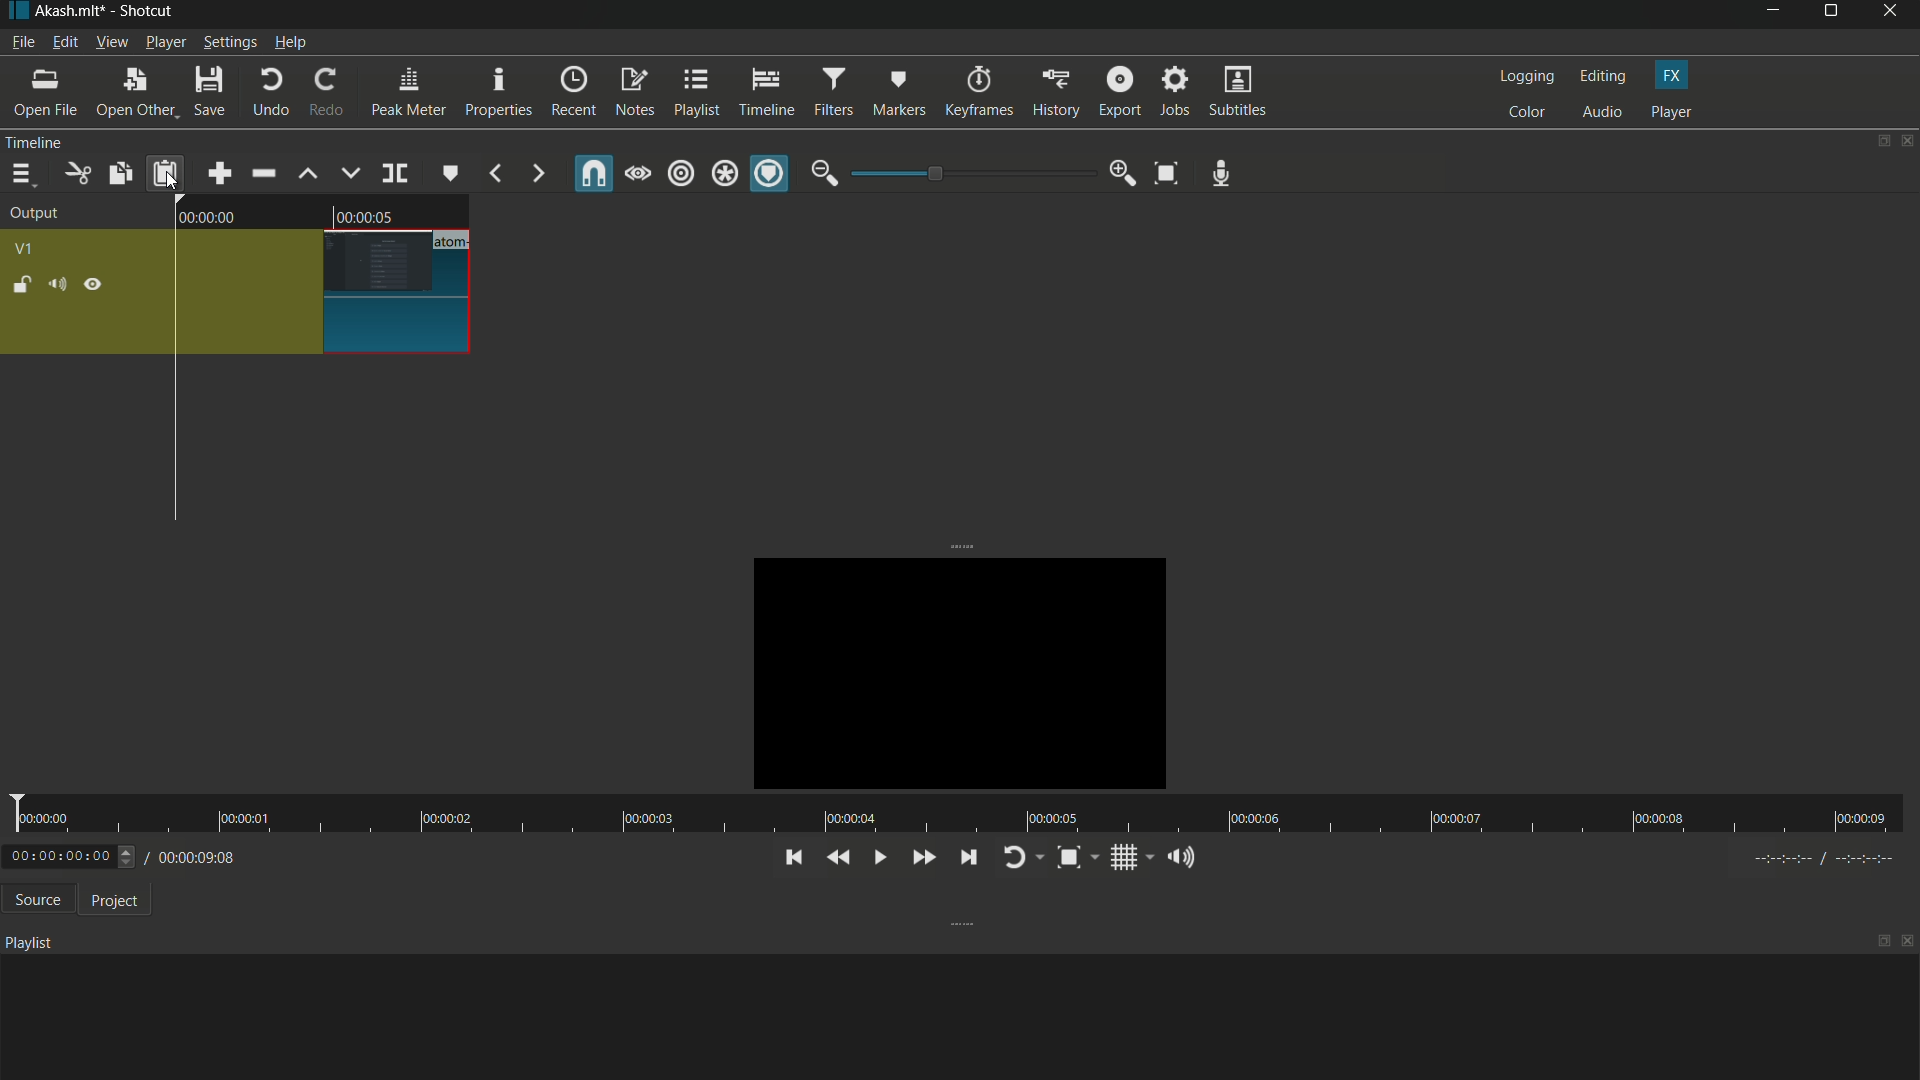  What do you see at coordinates (166, 41) in the screenshot?
I see `player menu` at bounding box center [166, 41].